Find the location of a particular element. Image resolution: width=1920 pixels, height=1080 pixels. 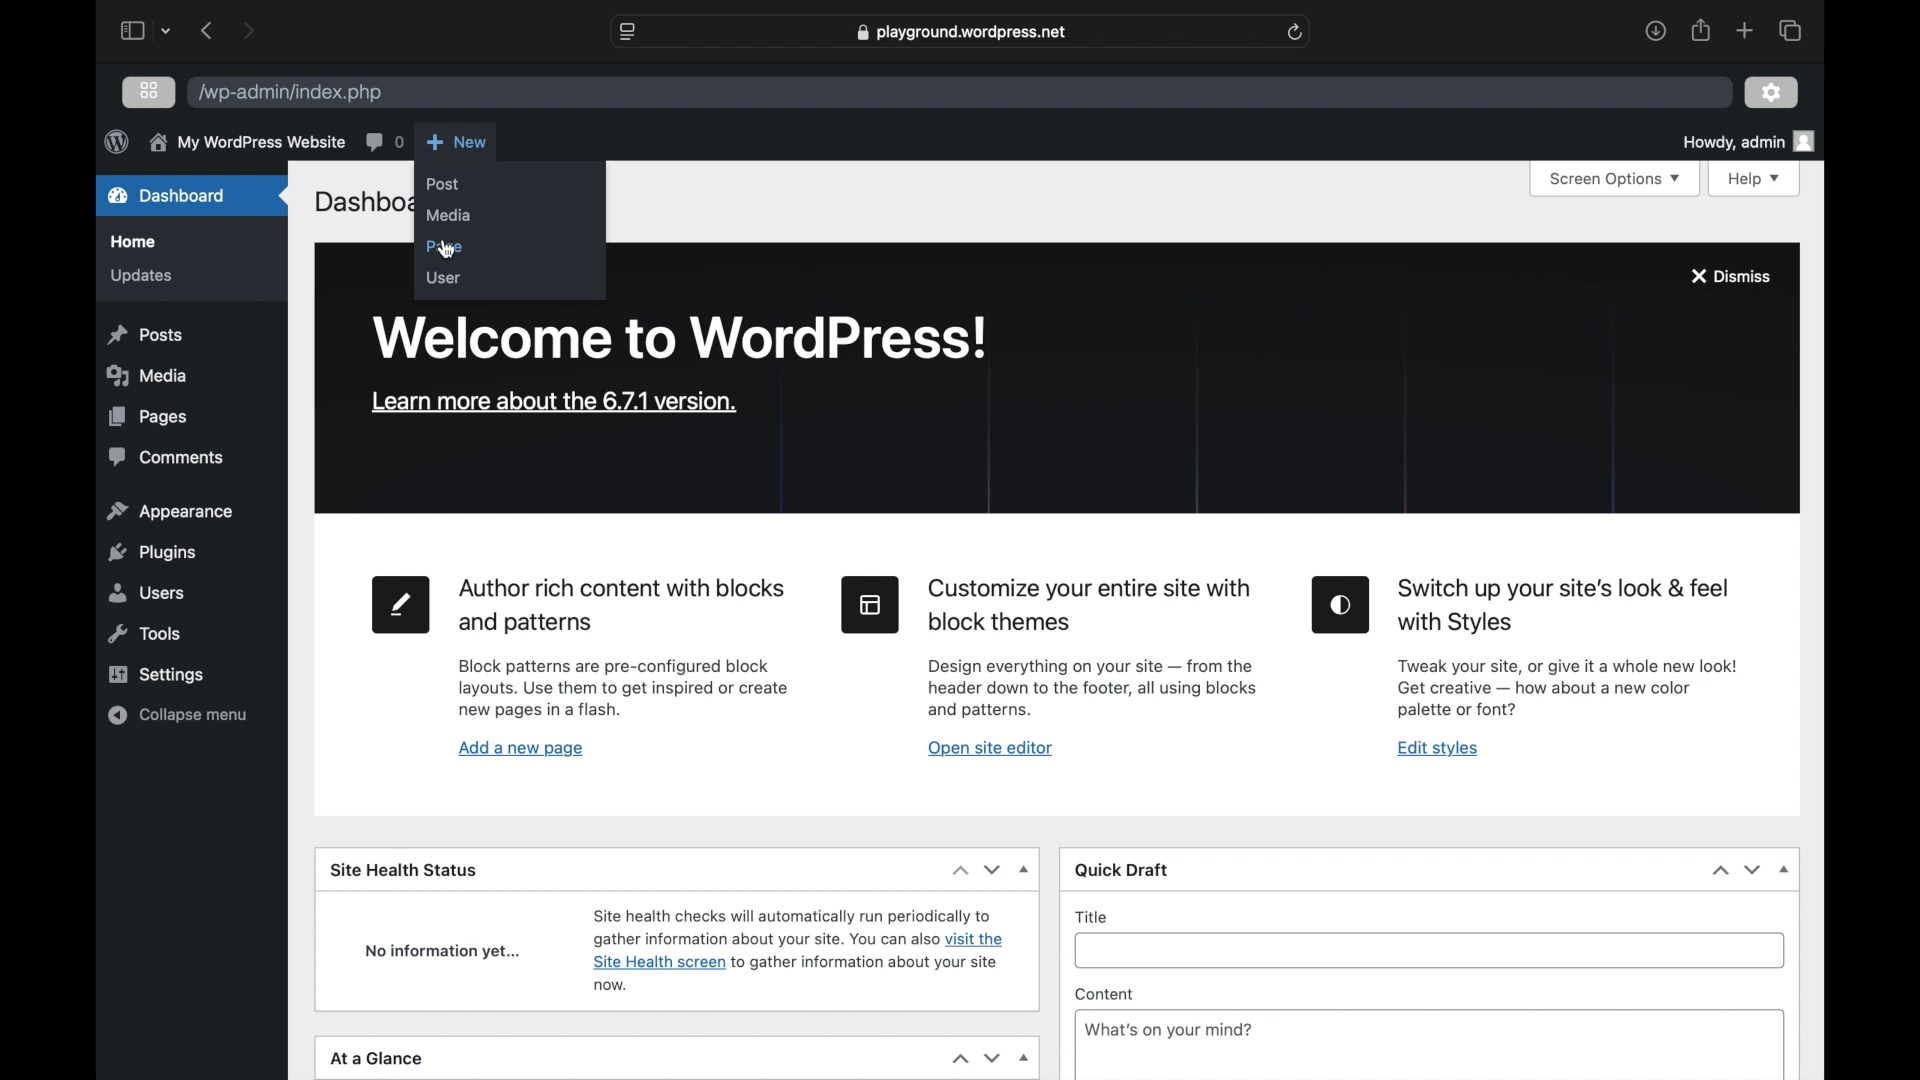

updates is located at coordinates (142, 277).